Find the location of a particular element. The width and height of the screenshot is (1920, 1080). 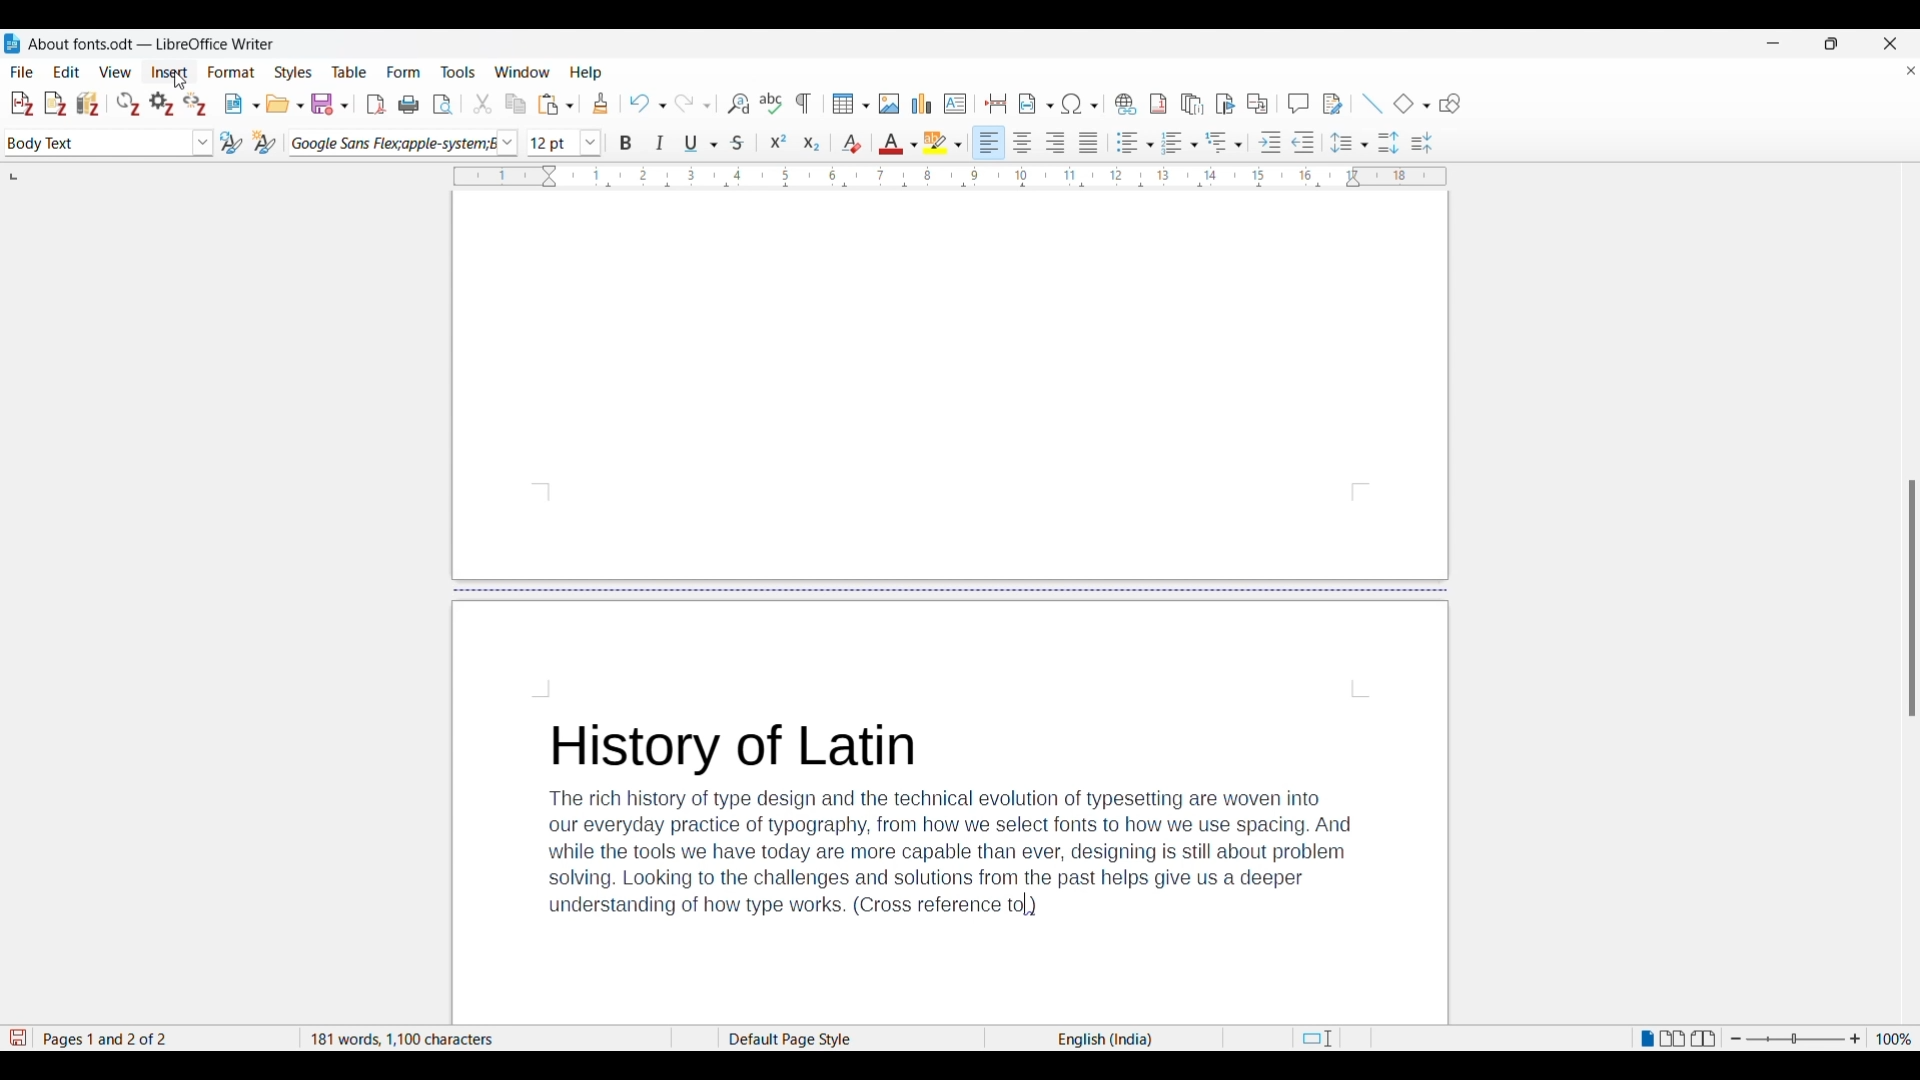

Show interface in a smaller tab is located at coordinates (1831, 43).